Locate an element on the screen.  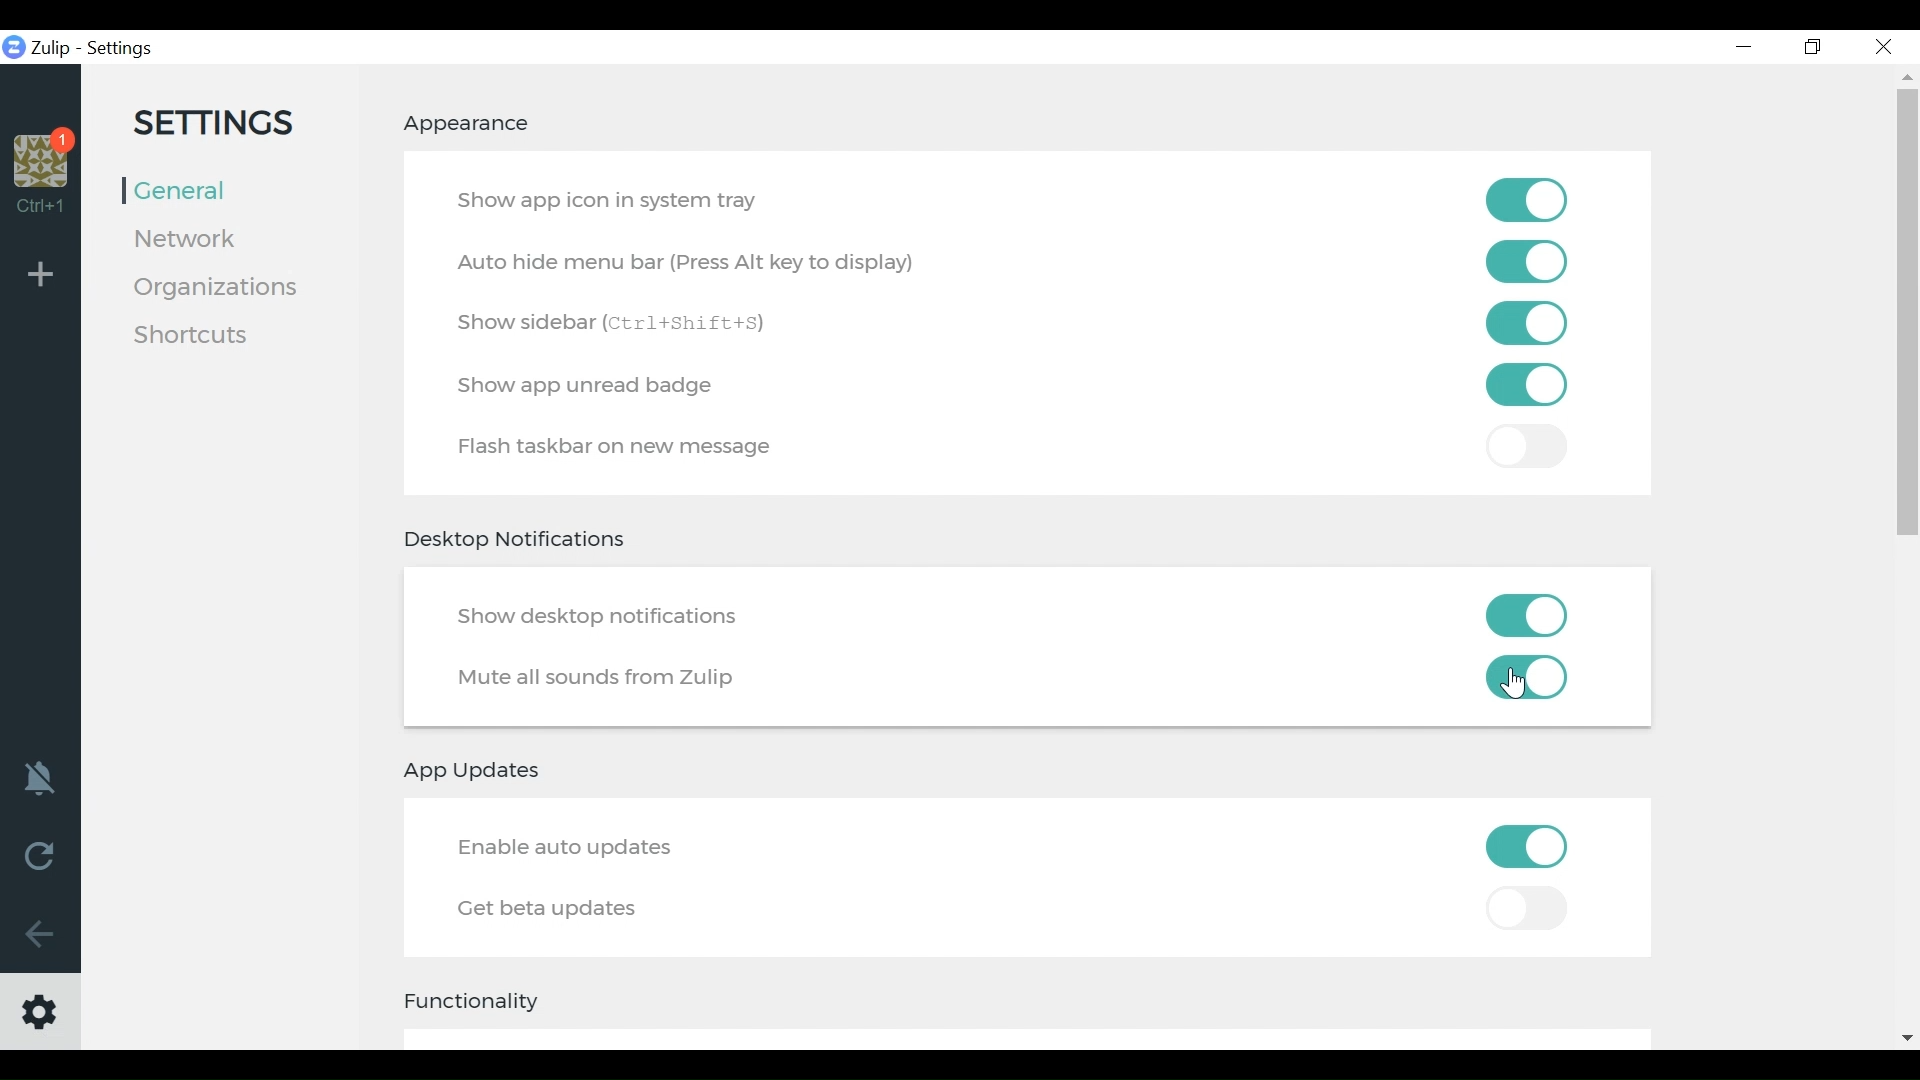
Toggle on/off show app on system tray is located at coordinates (1528, 199).